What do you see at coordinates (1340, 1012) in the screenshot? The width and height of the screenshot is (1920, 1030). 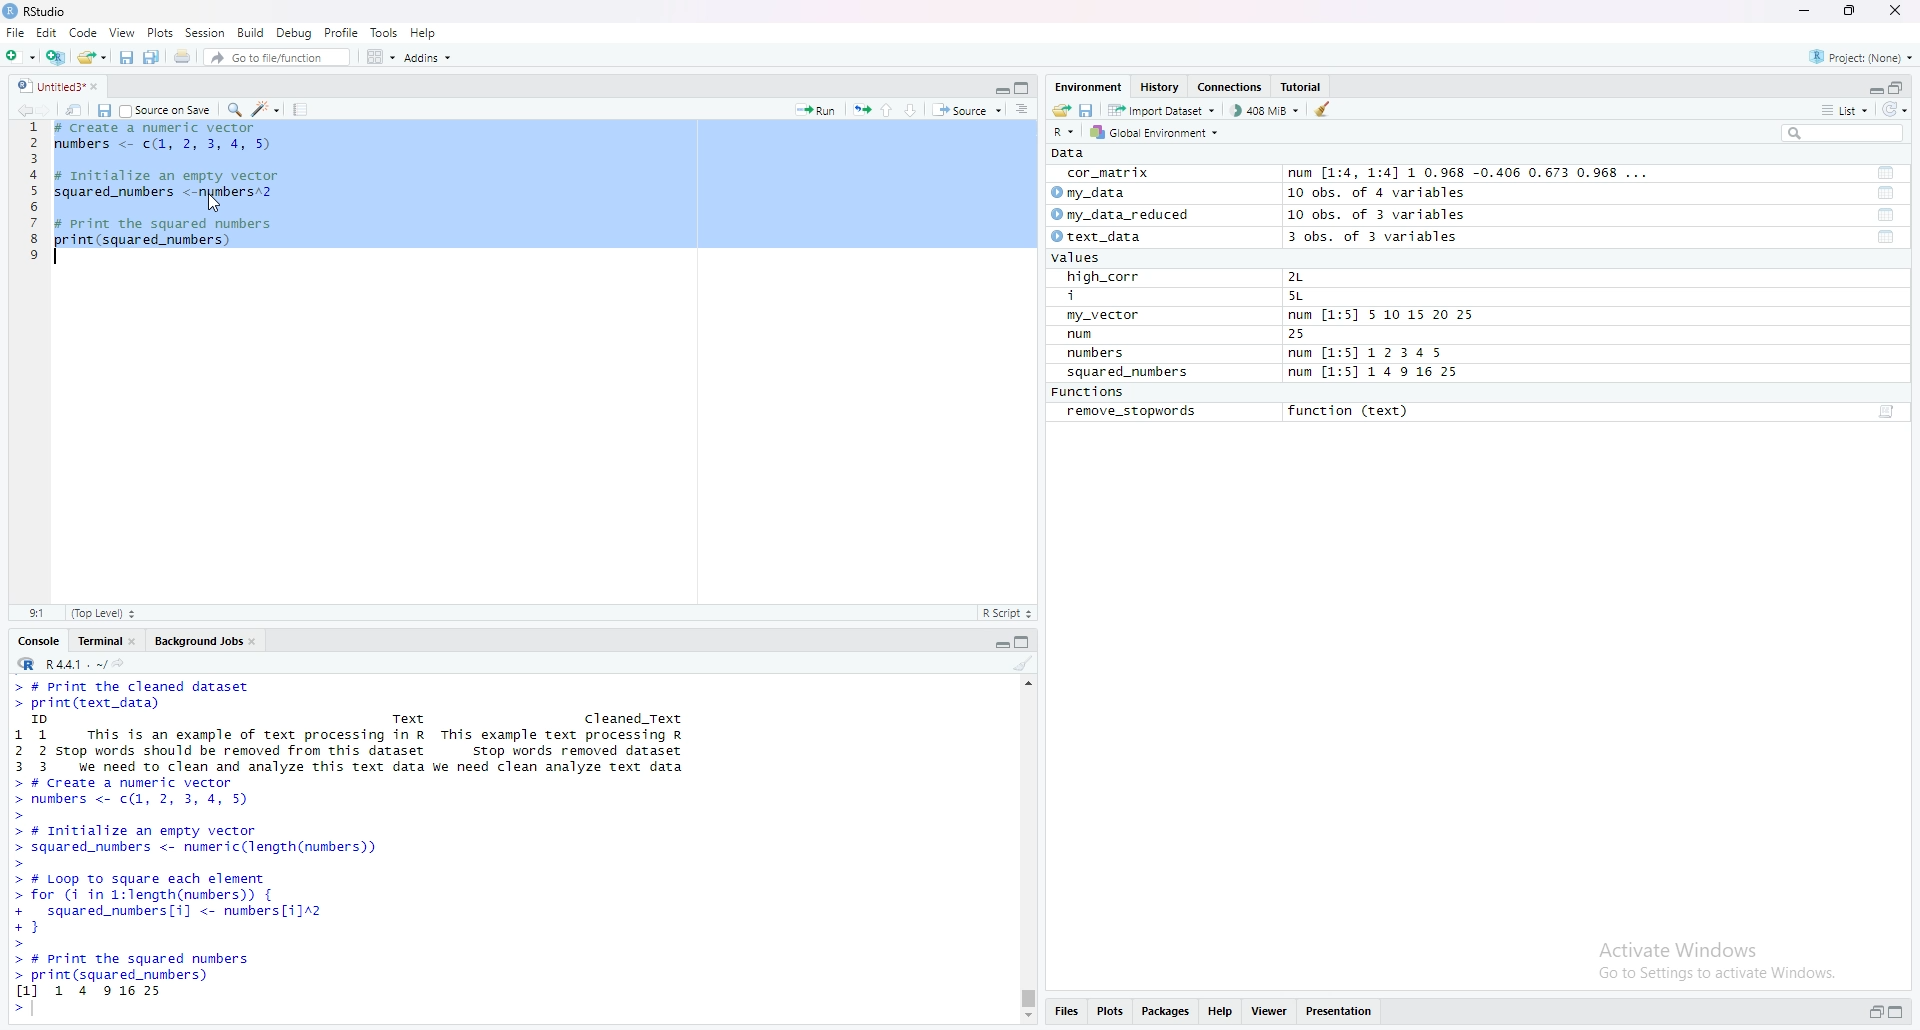 I see `Presentation` at bounding box center [1340, 1012].